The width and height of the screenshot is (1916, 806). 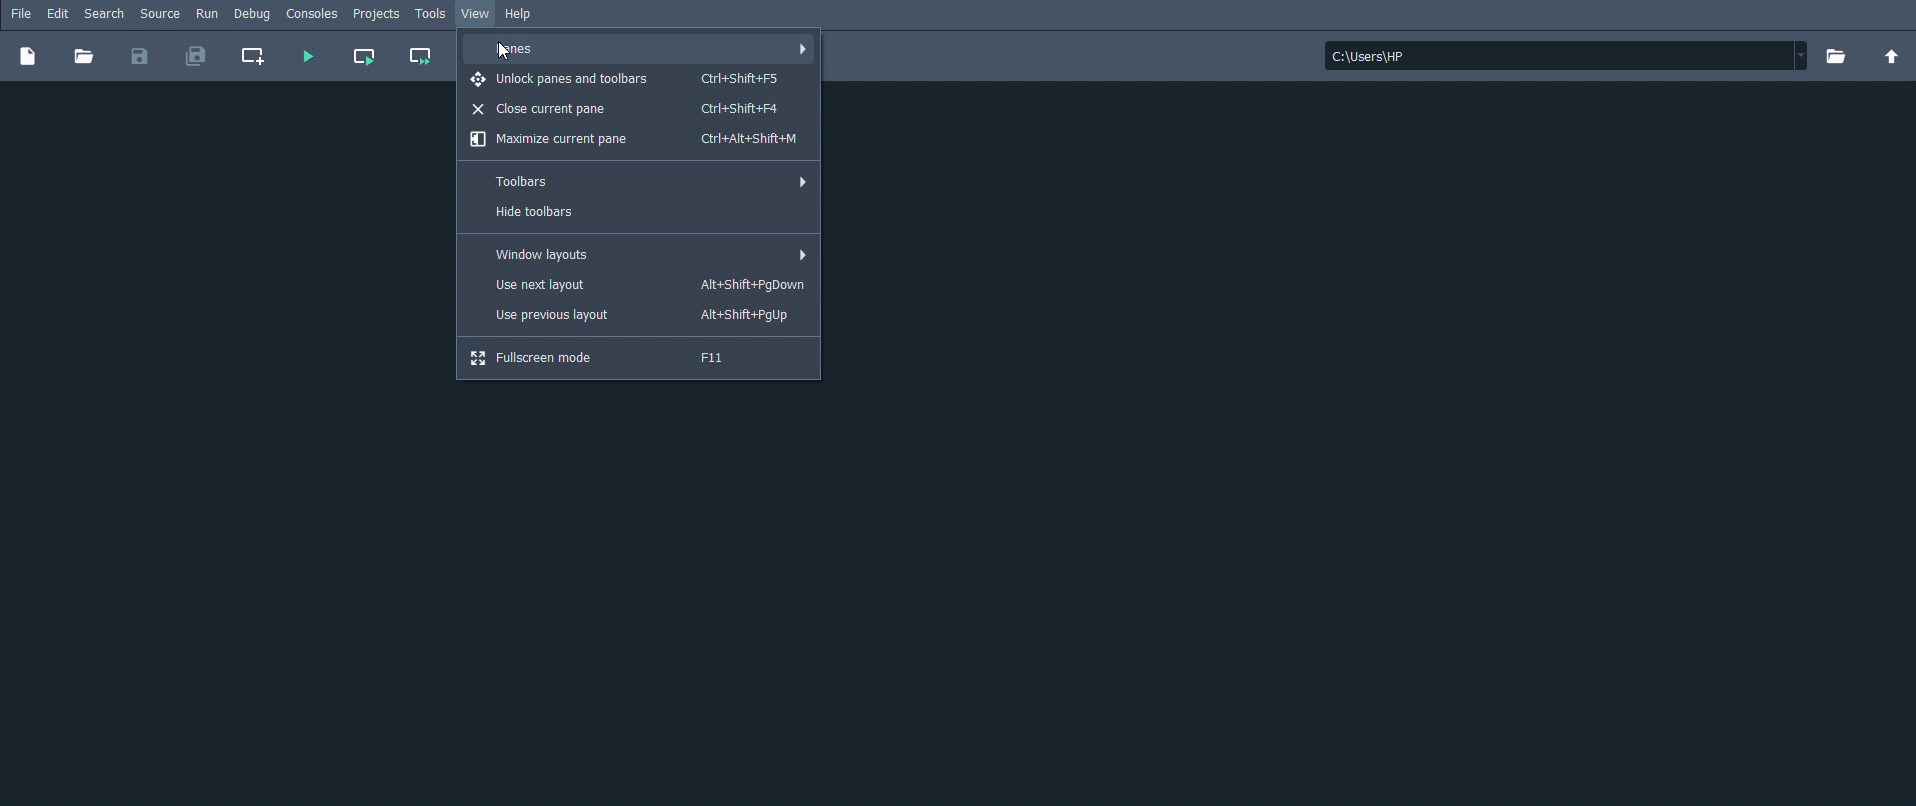 I want to click on Maximize current pane, so click(x=638, y=139).